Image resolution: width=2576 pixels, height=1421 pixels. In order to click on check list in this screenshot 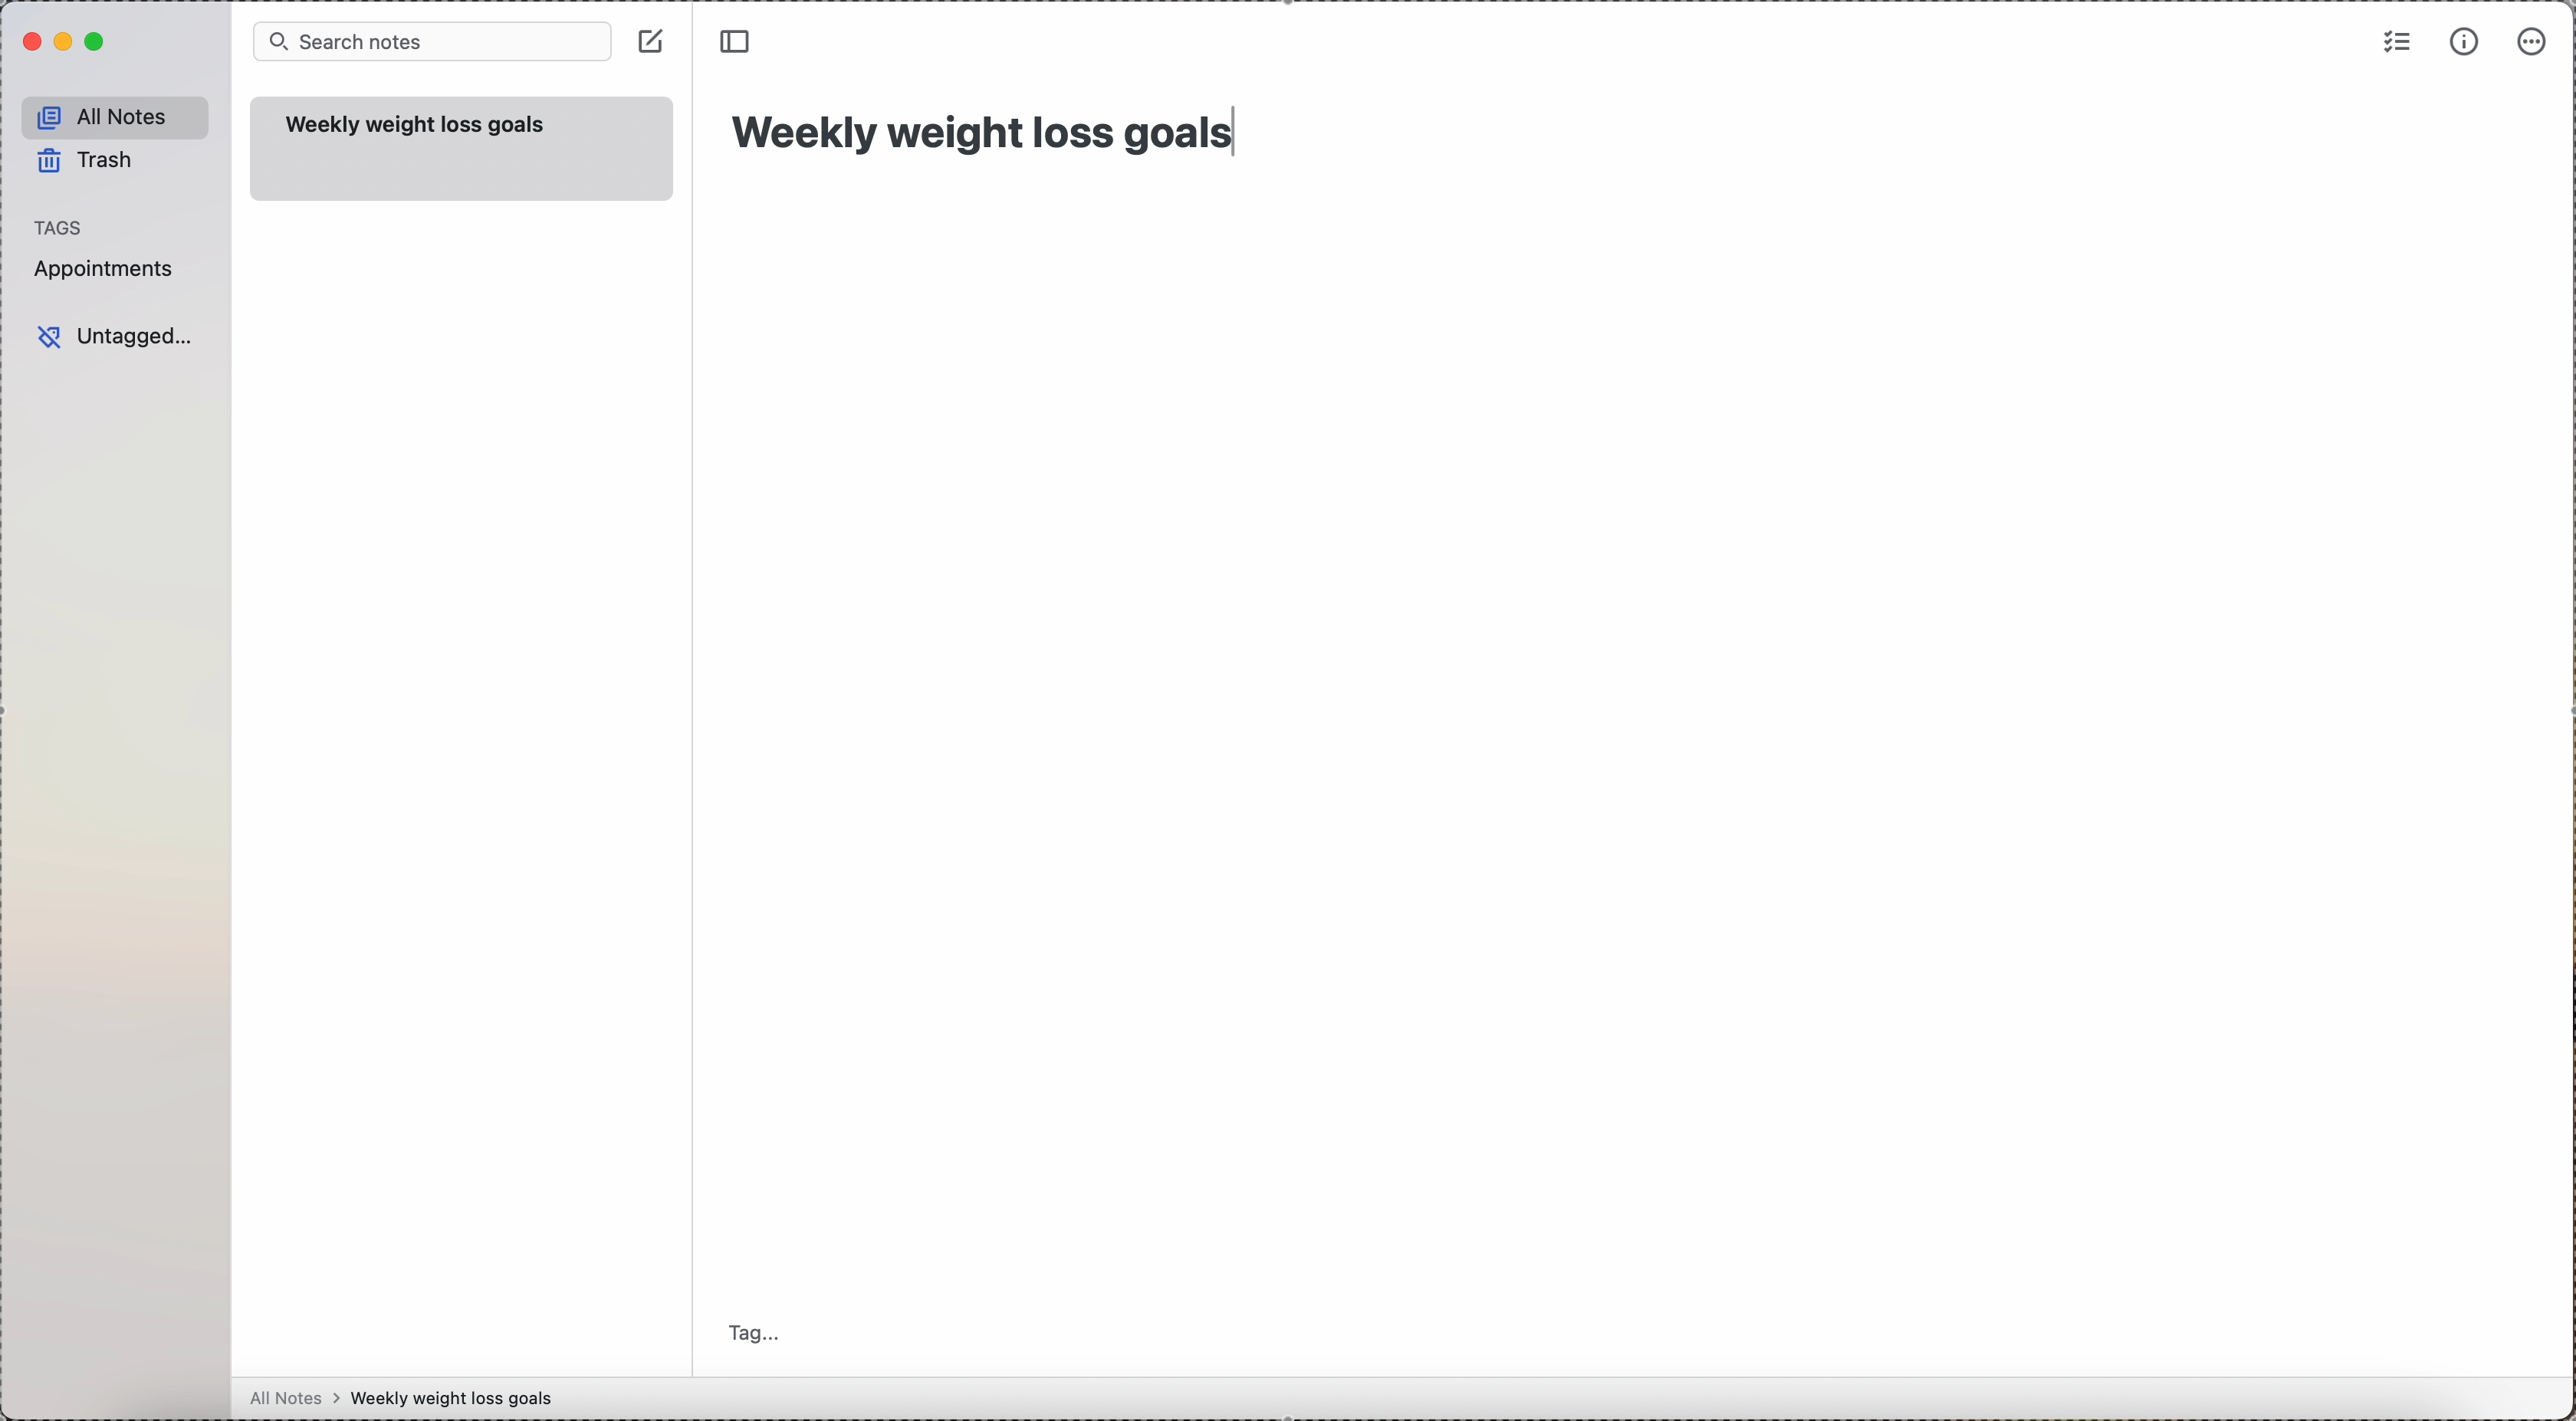, I will do `click(2394, 44)`.